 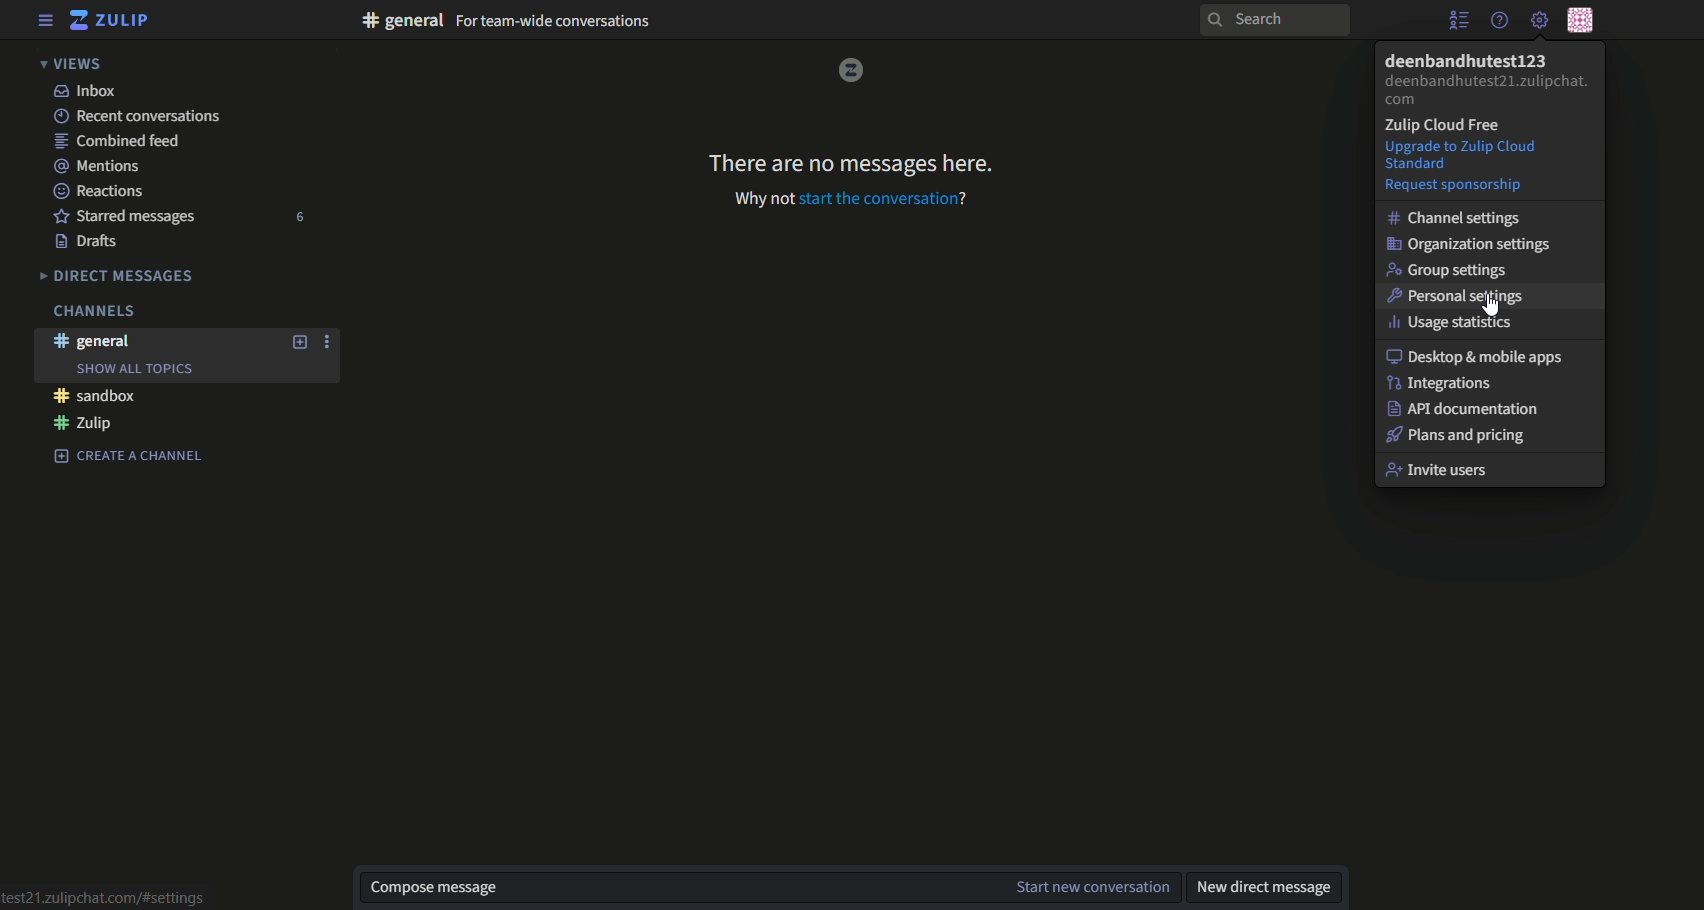 I want to click on Personal Settings, so click(x=1467, y=297).